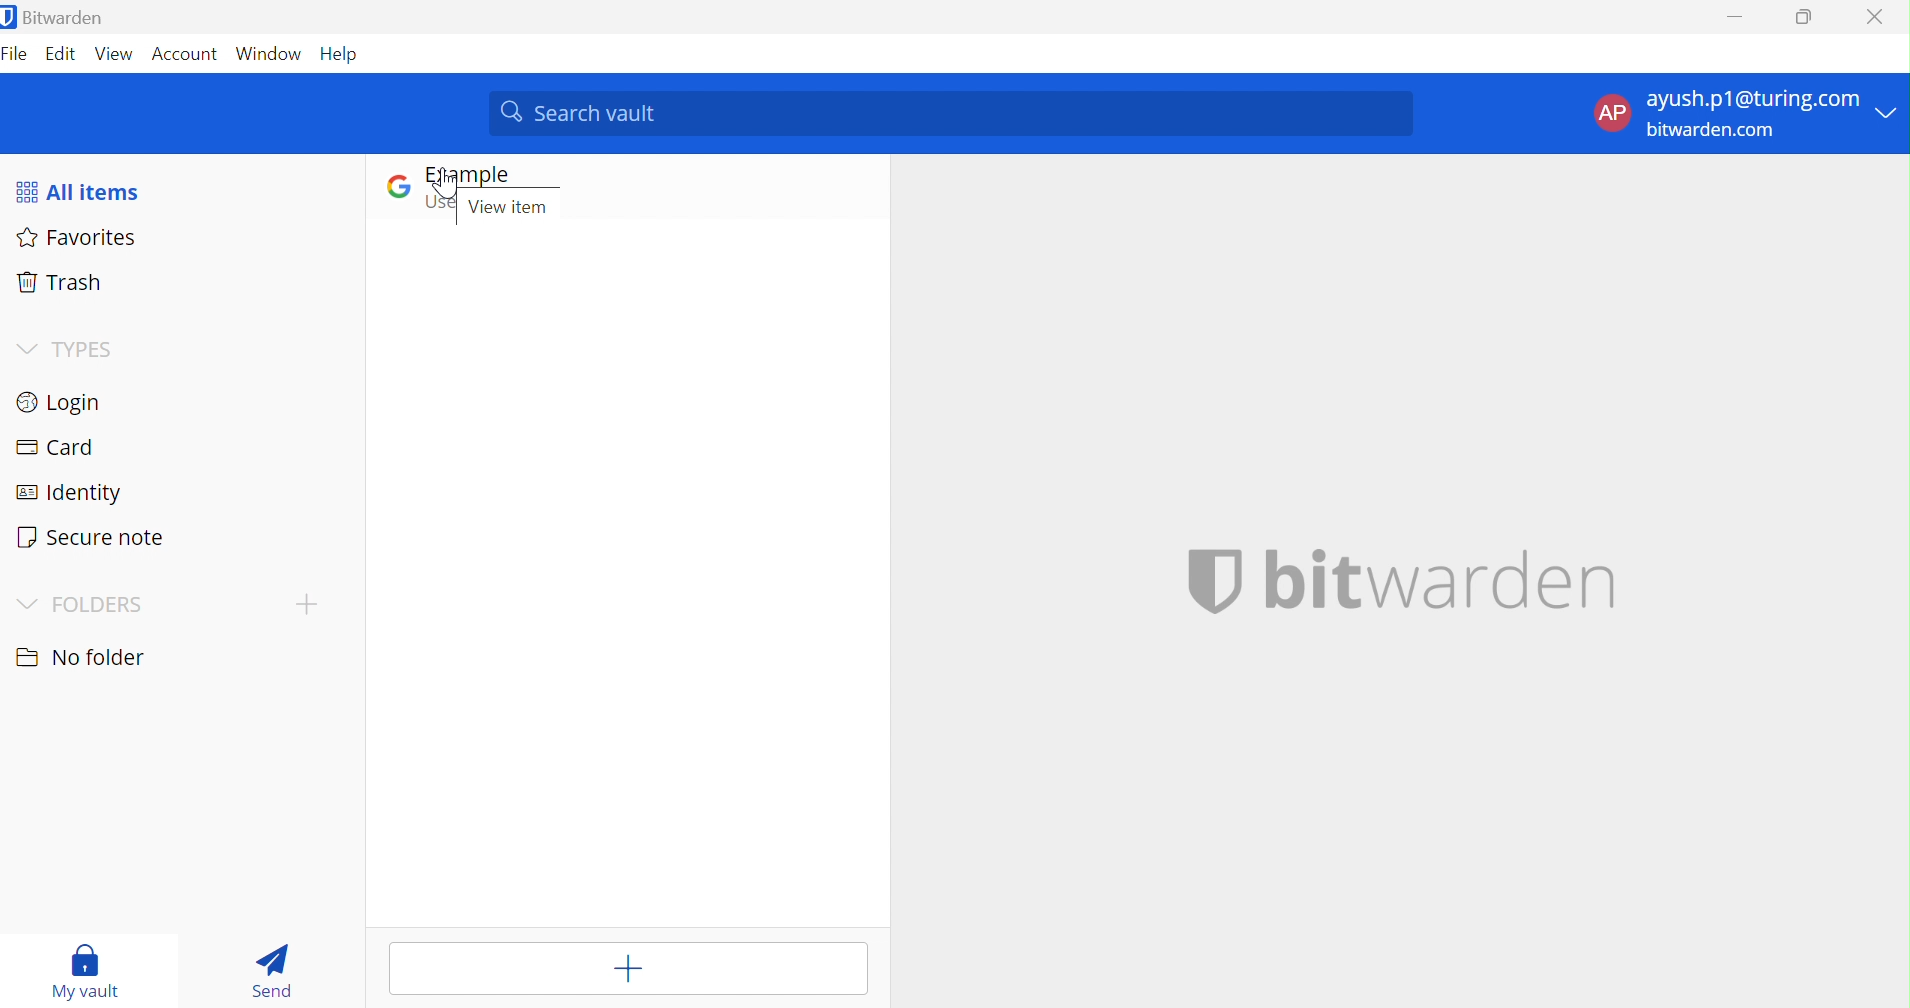  Describe the element at coordinates (311, 608) in the screenshot. I see `CREATE FOLDER` at that location.